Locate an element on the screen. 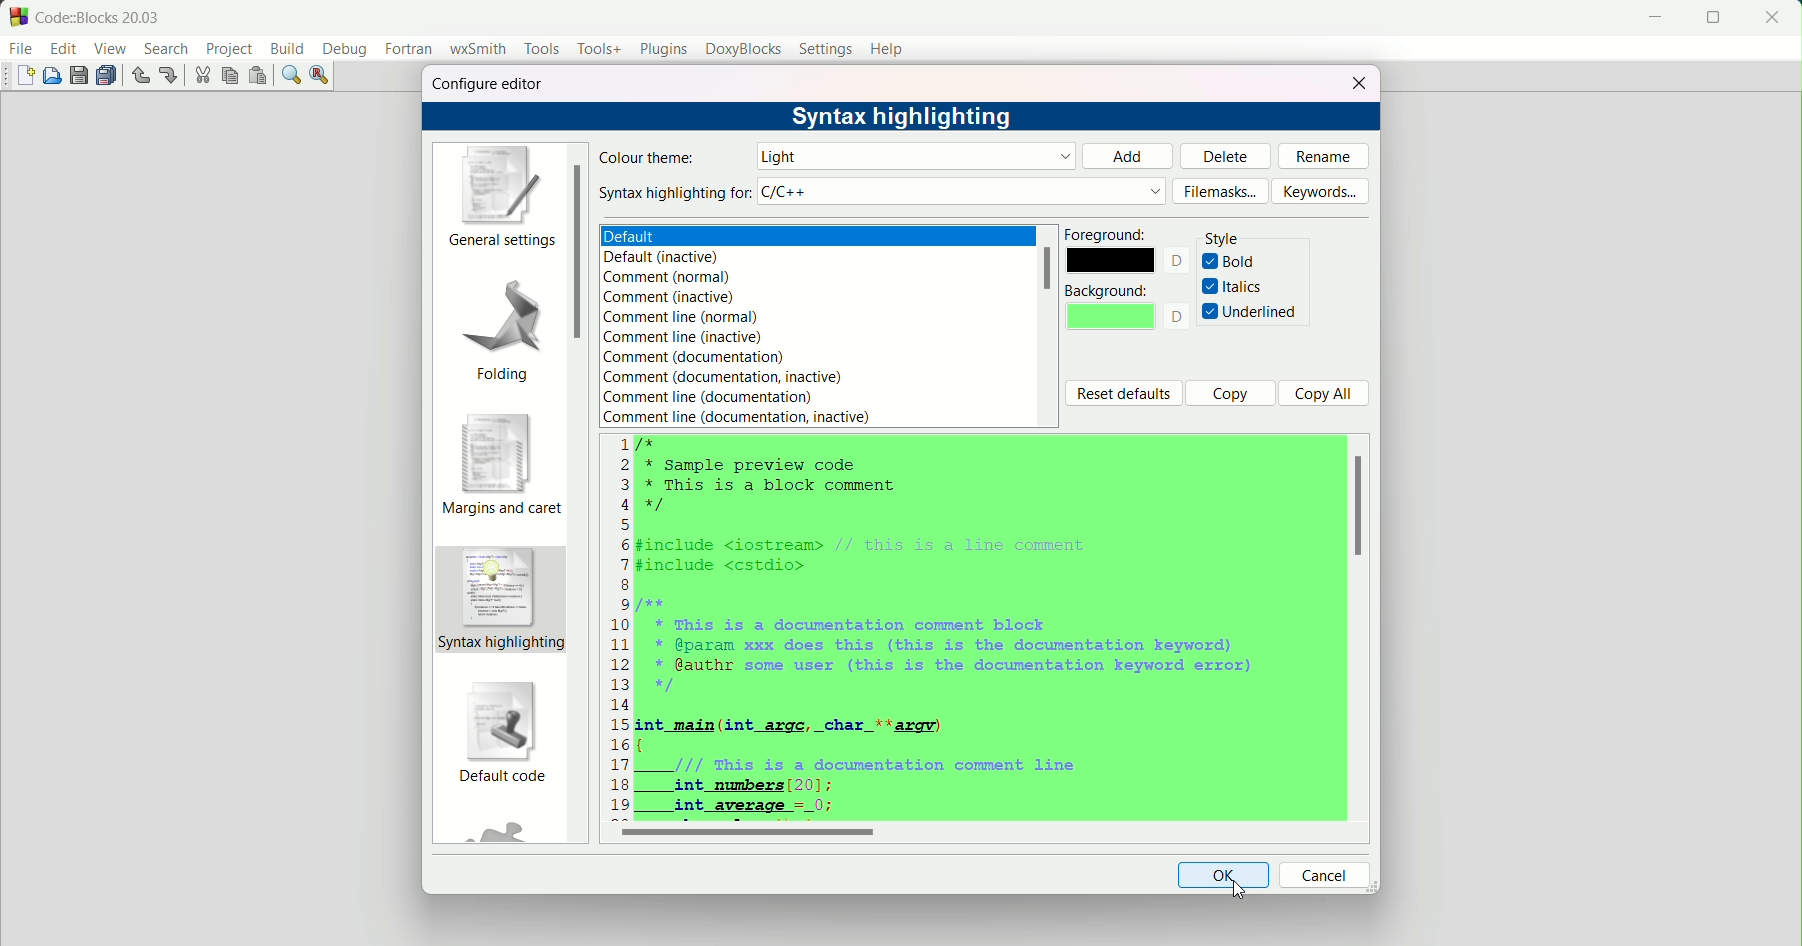 This screenshot has height=946, width=1802. default code is located at coordinates (502, 734).